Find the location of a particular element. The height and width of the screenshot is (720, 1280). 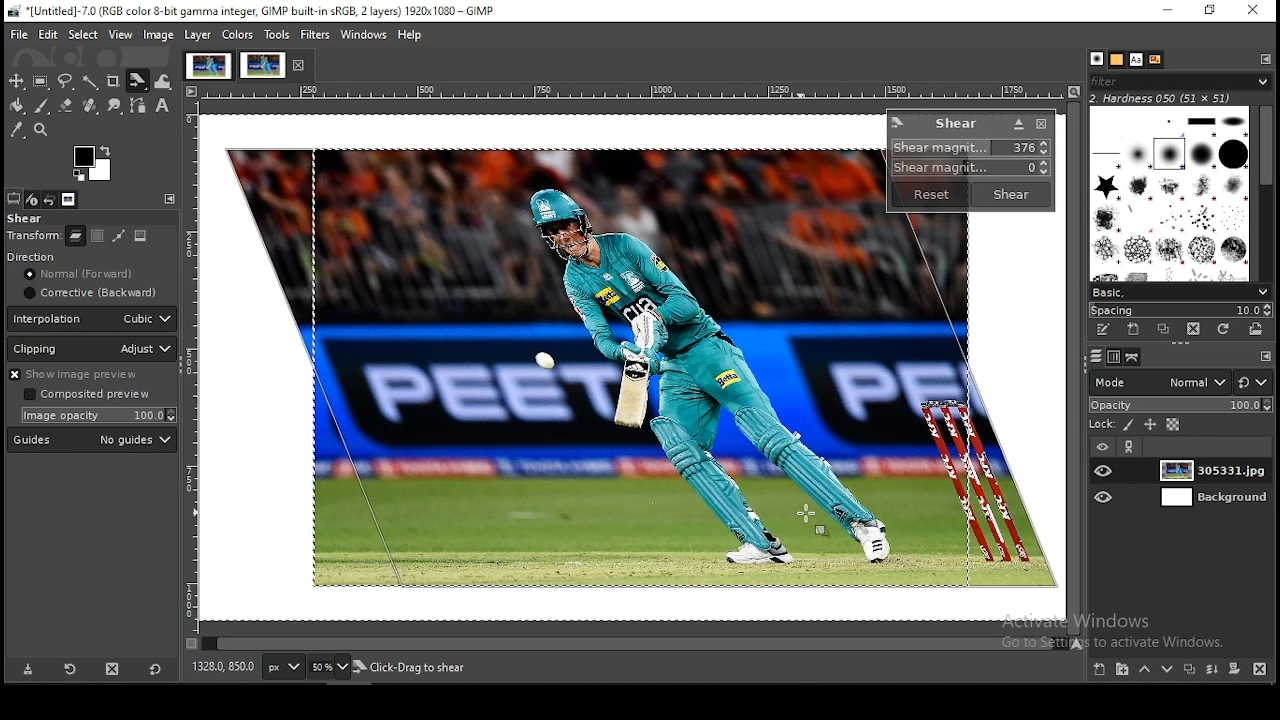

filter is located at coordinates (1181, 81).